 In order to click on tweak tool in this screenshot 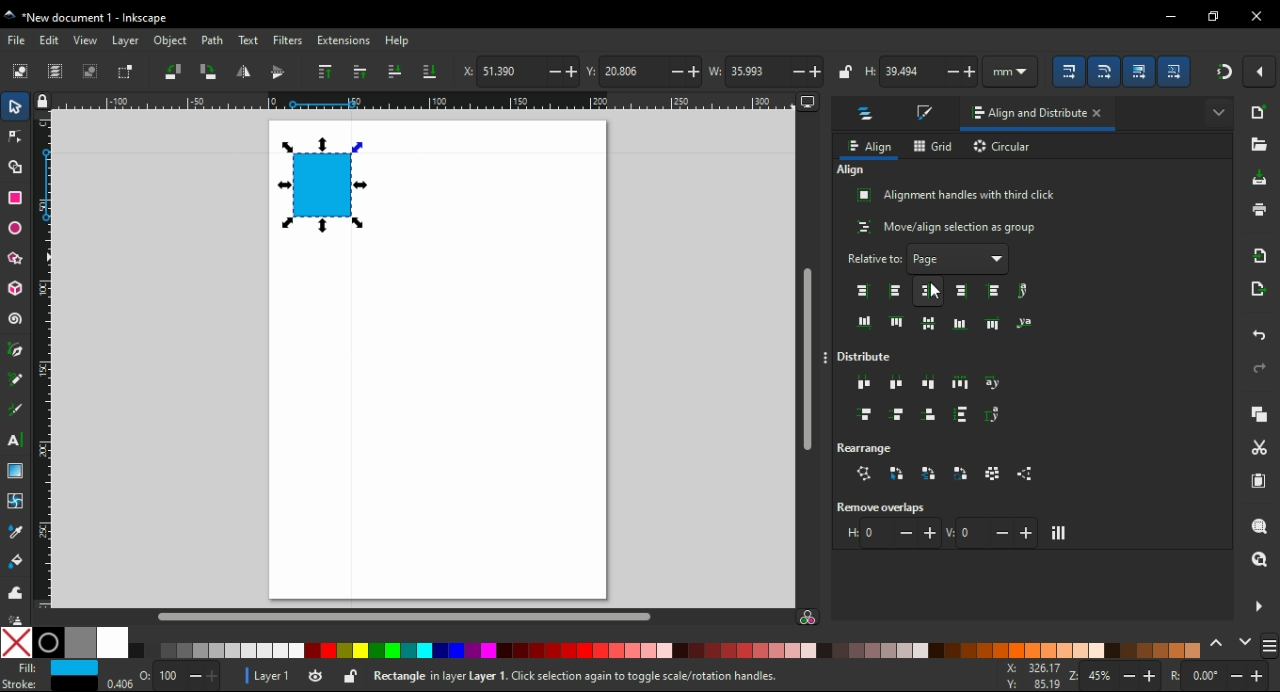, I will do `click(15, 591)`.